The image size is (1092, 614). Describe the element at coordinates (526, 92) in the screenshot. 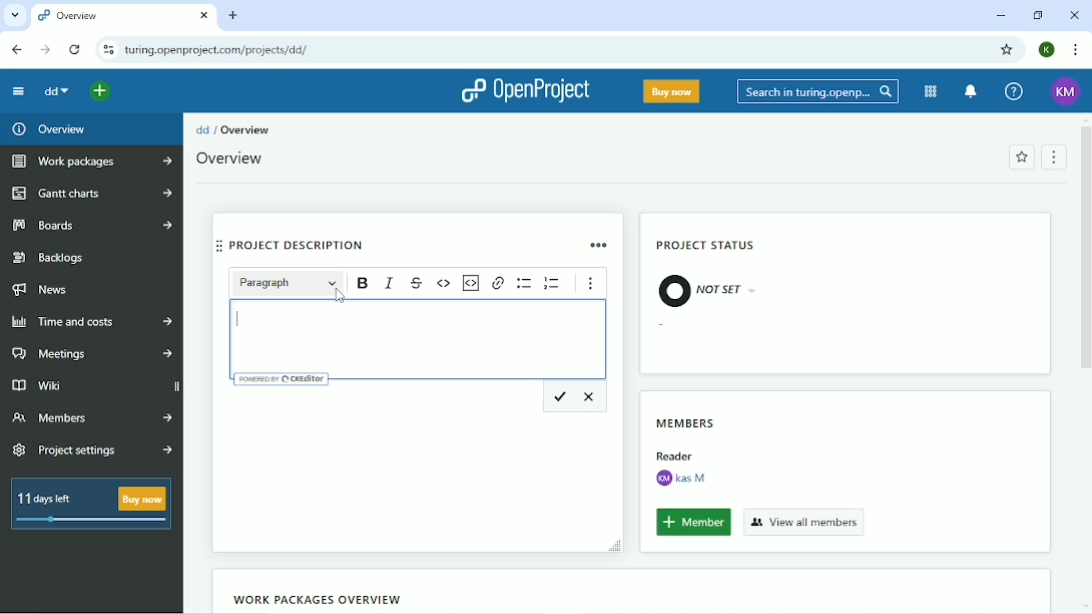

I see `OpenProject` at that location.